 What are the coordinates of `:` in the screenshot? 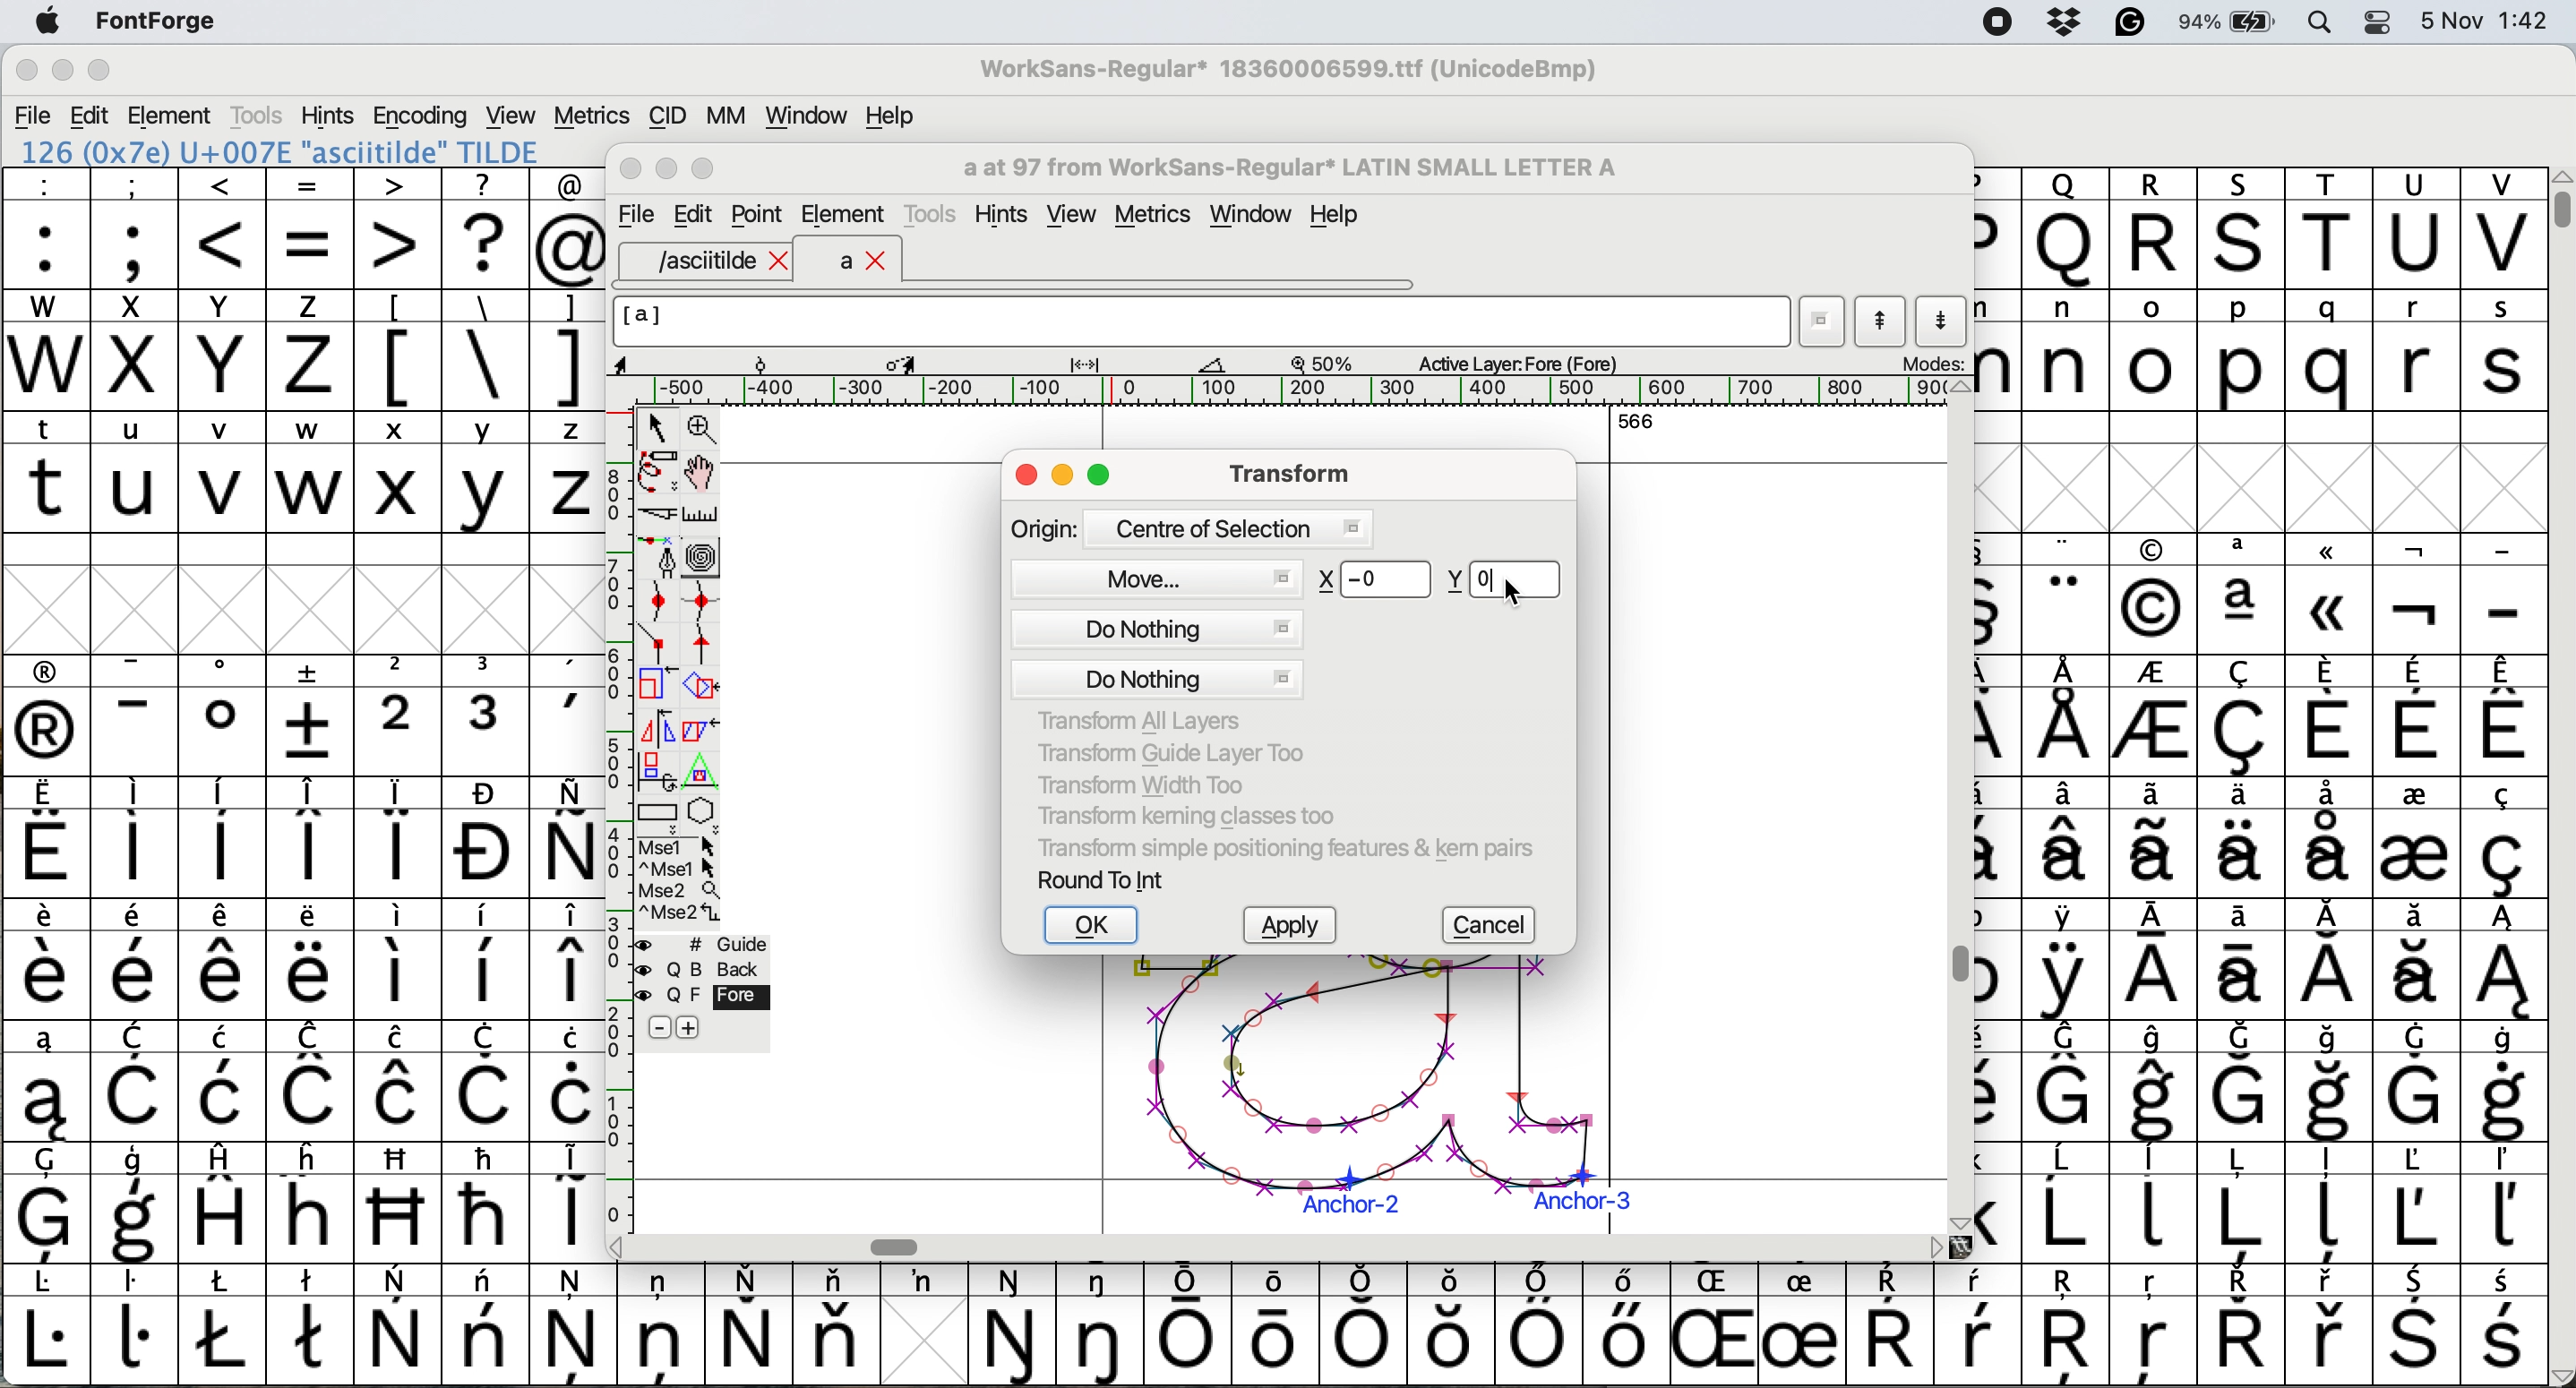 It's located at (48, 229).